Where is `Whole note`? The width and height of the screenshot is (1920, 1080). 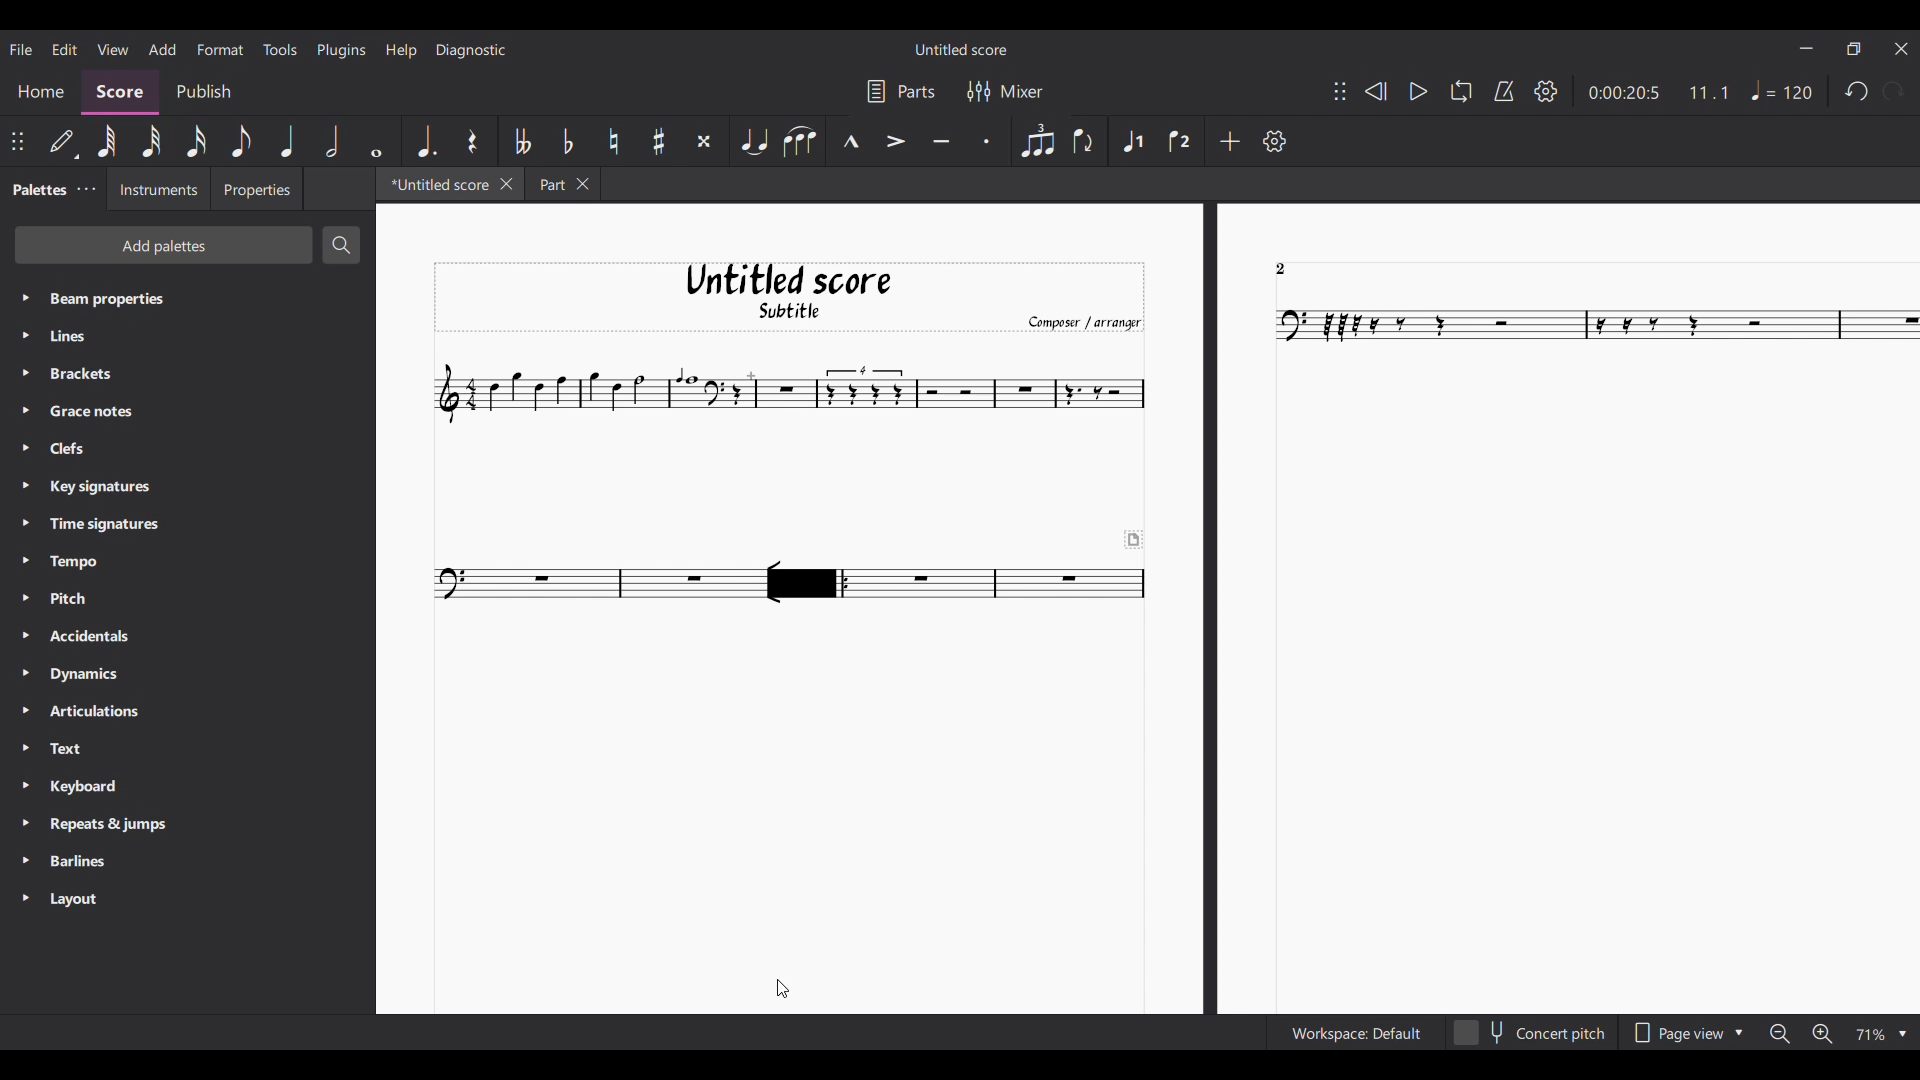
Whole note is located at coordinates (377, 140).